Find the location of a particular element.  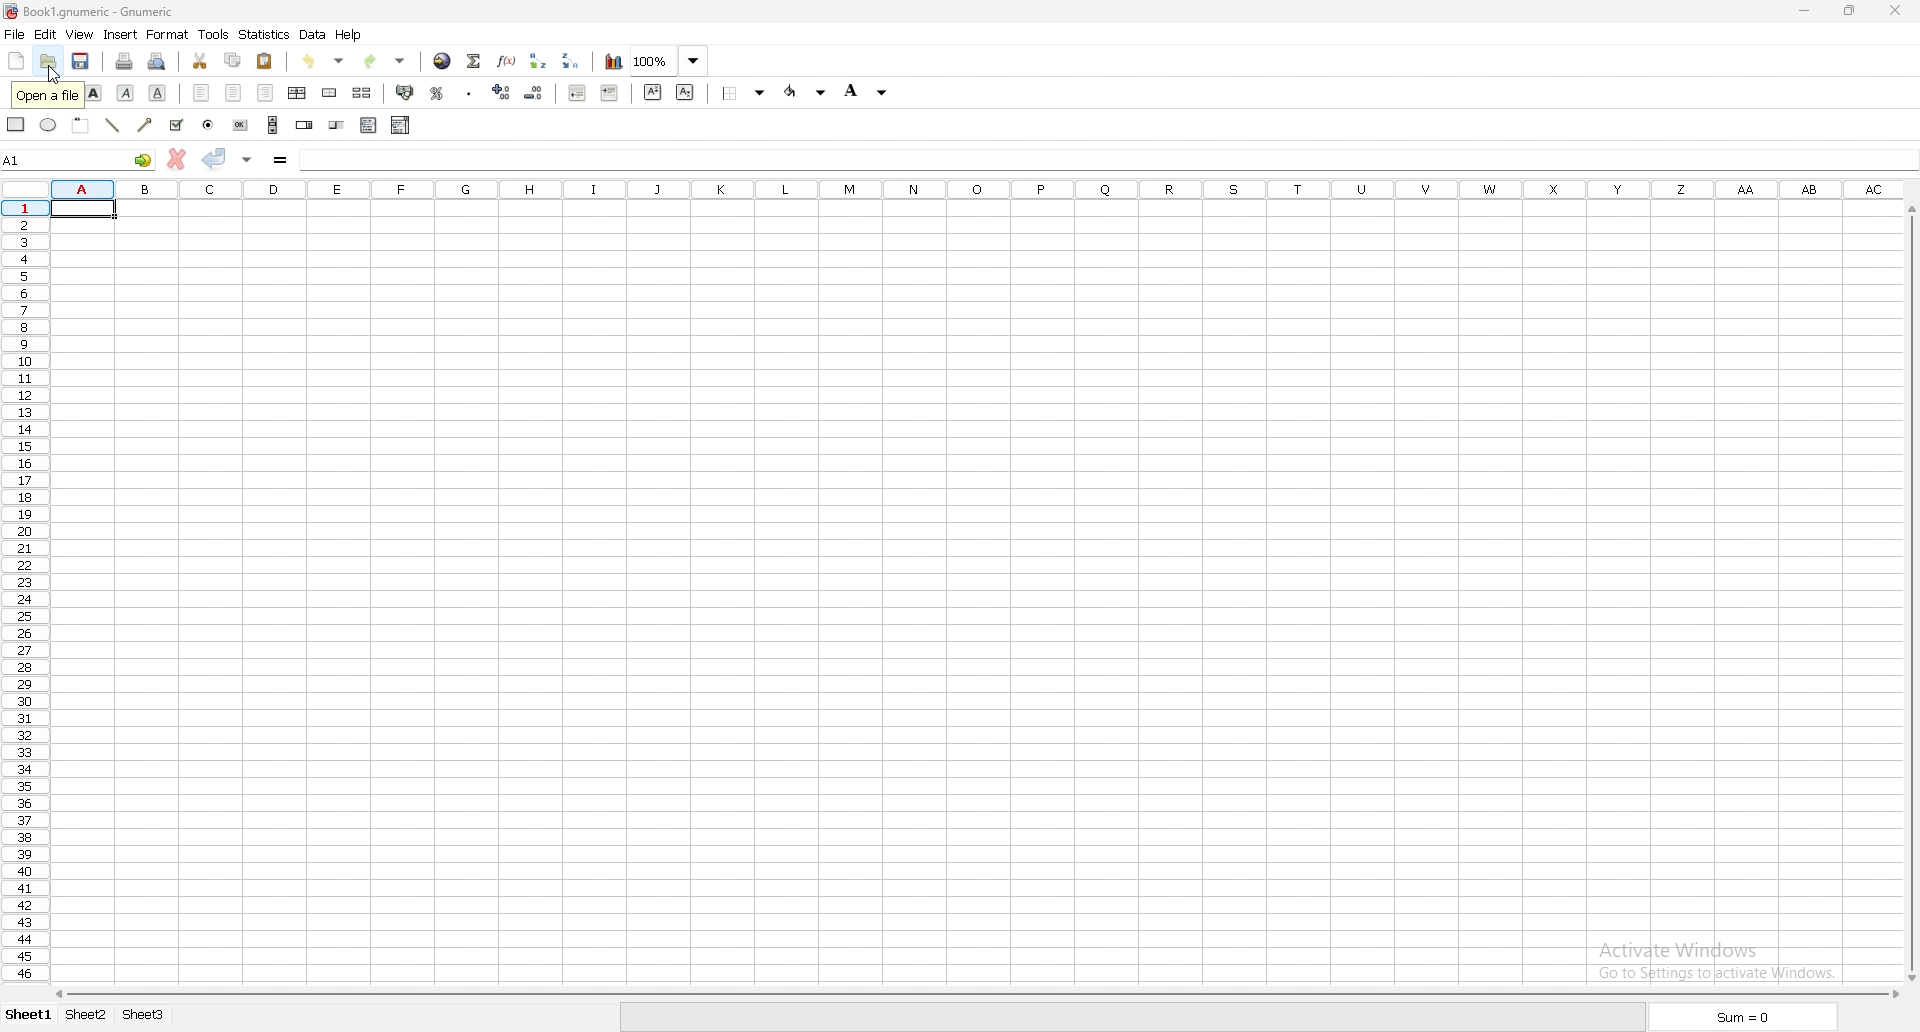

resize is located at coordinates (1848, 10).